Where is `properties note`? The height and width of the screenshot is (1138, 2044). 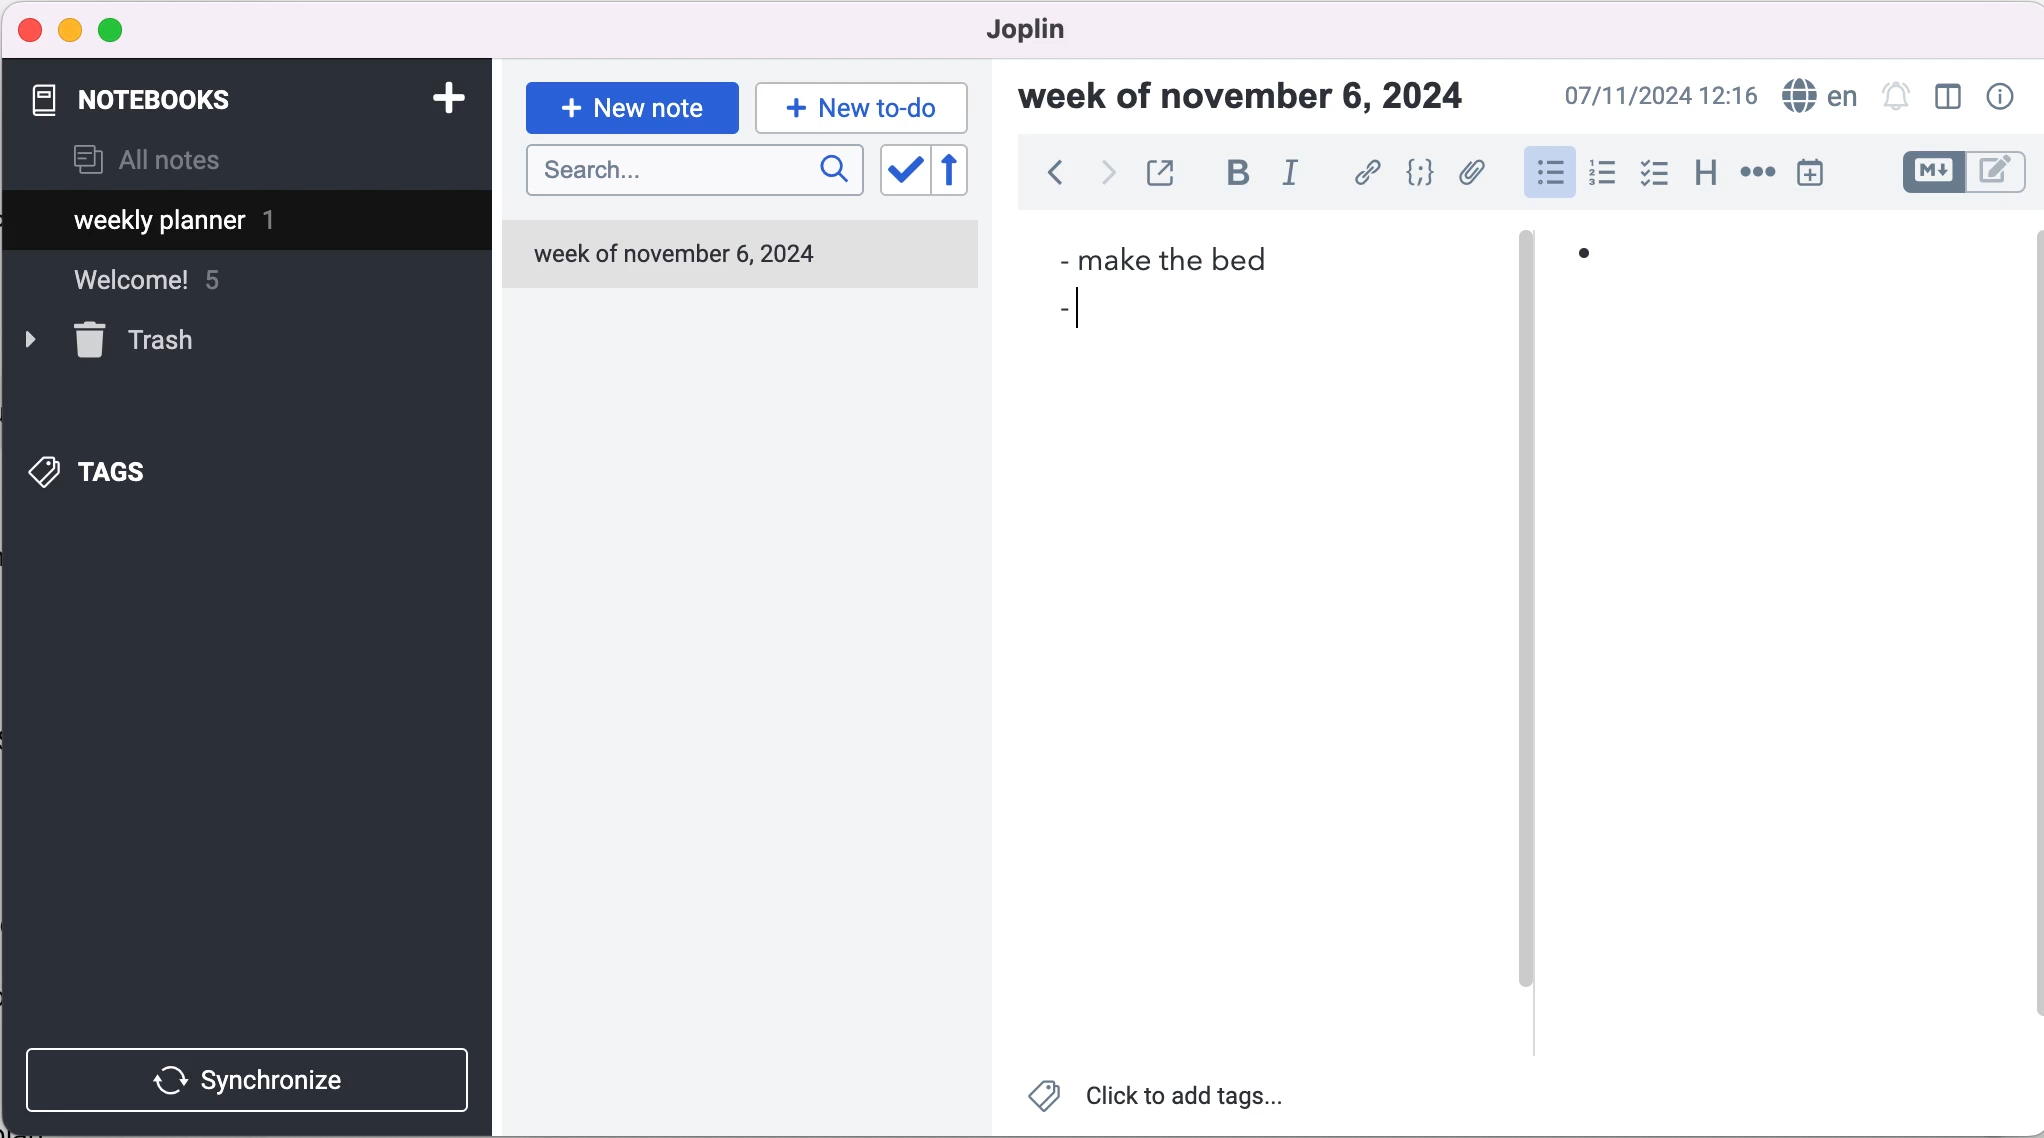 properties note is located at coordinates (2004, 96).